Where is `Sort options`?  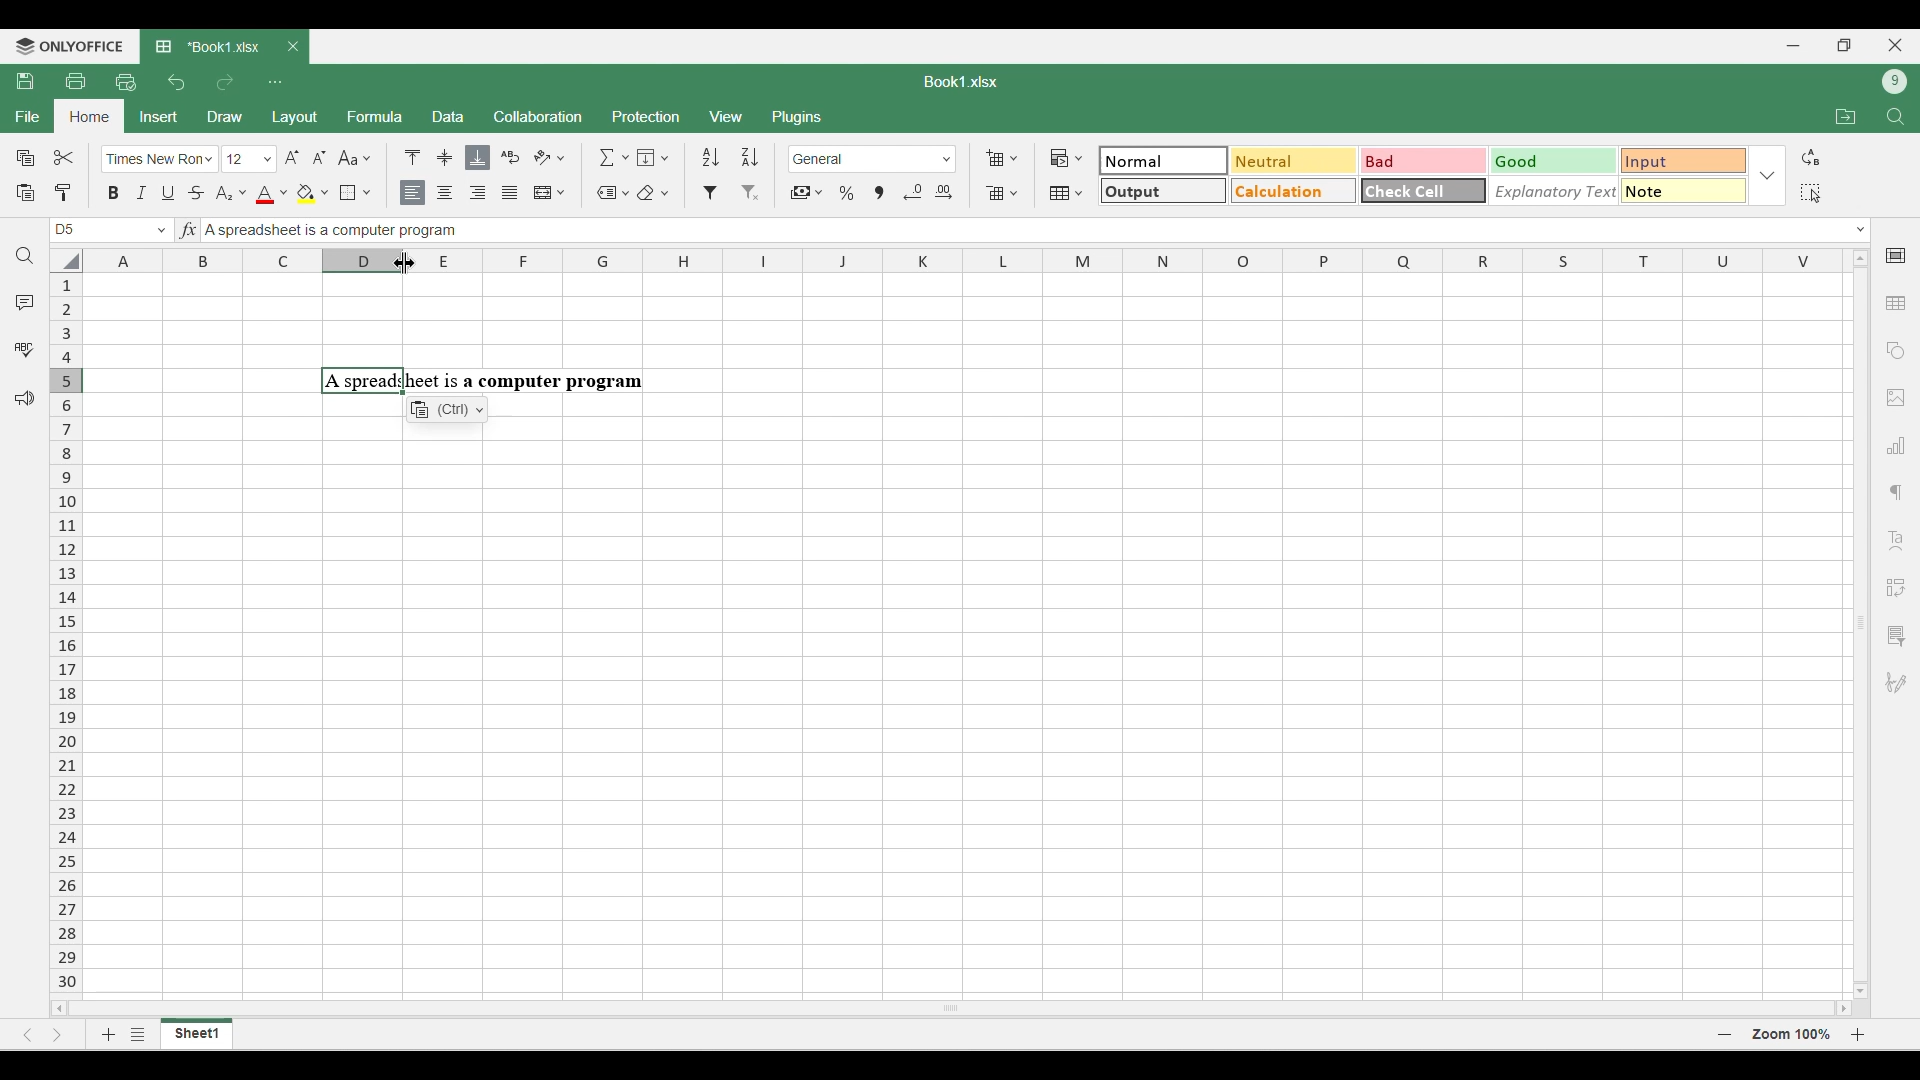 Sort options is located at coordinates (731, 157).